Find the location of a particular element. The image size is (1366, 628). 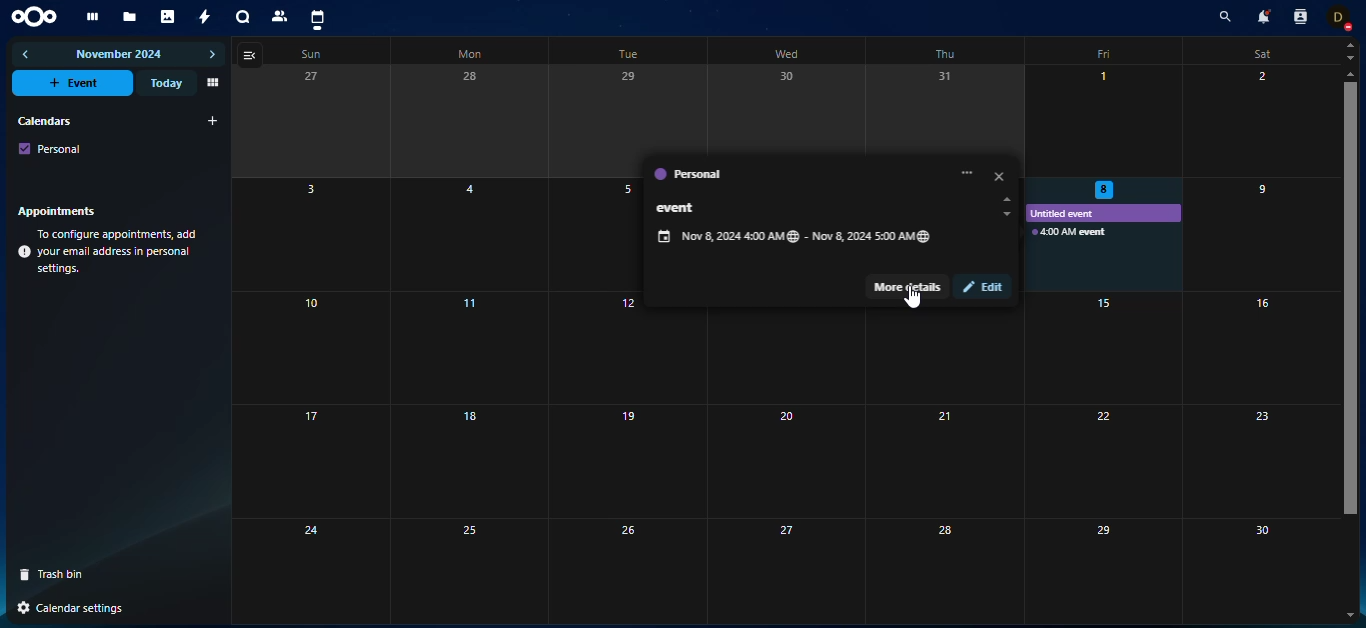

nextcloud is located at coordinates (38, 15).